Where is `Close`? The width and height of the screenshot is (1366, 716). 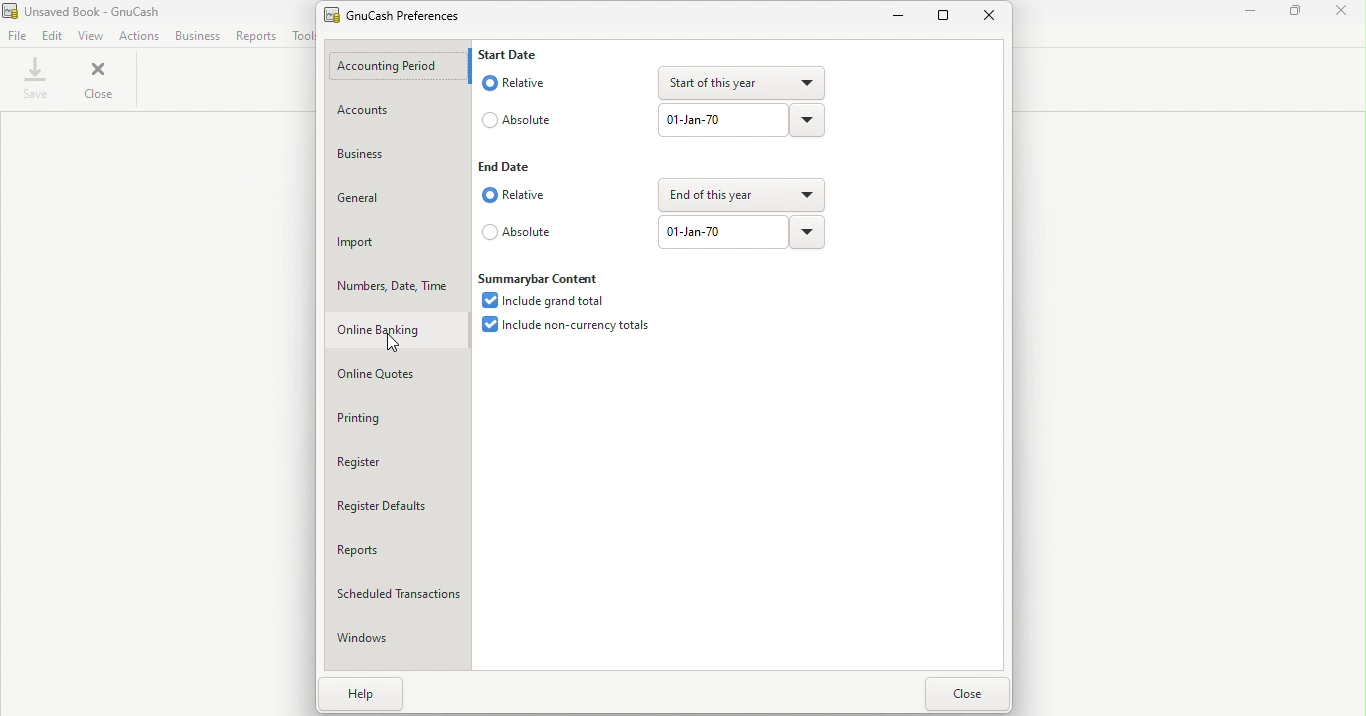
Close is located at coordinates (101, 81).